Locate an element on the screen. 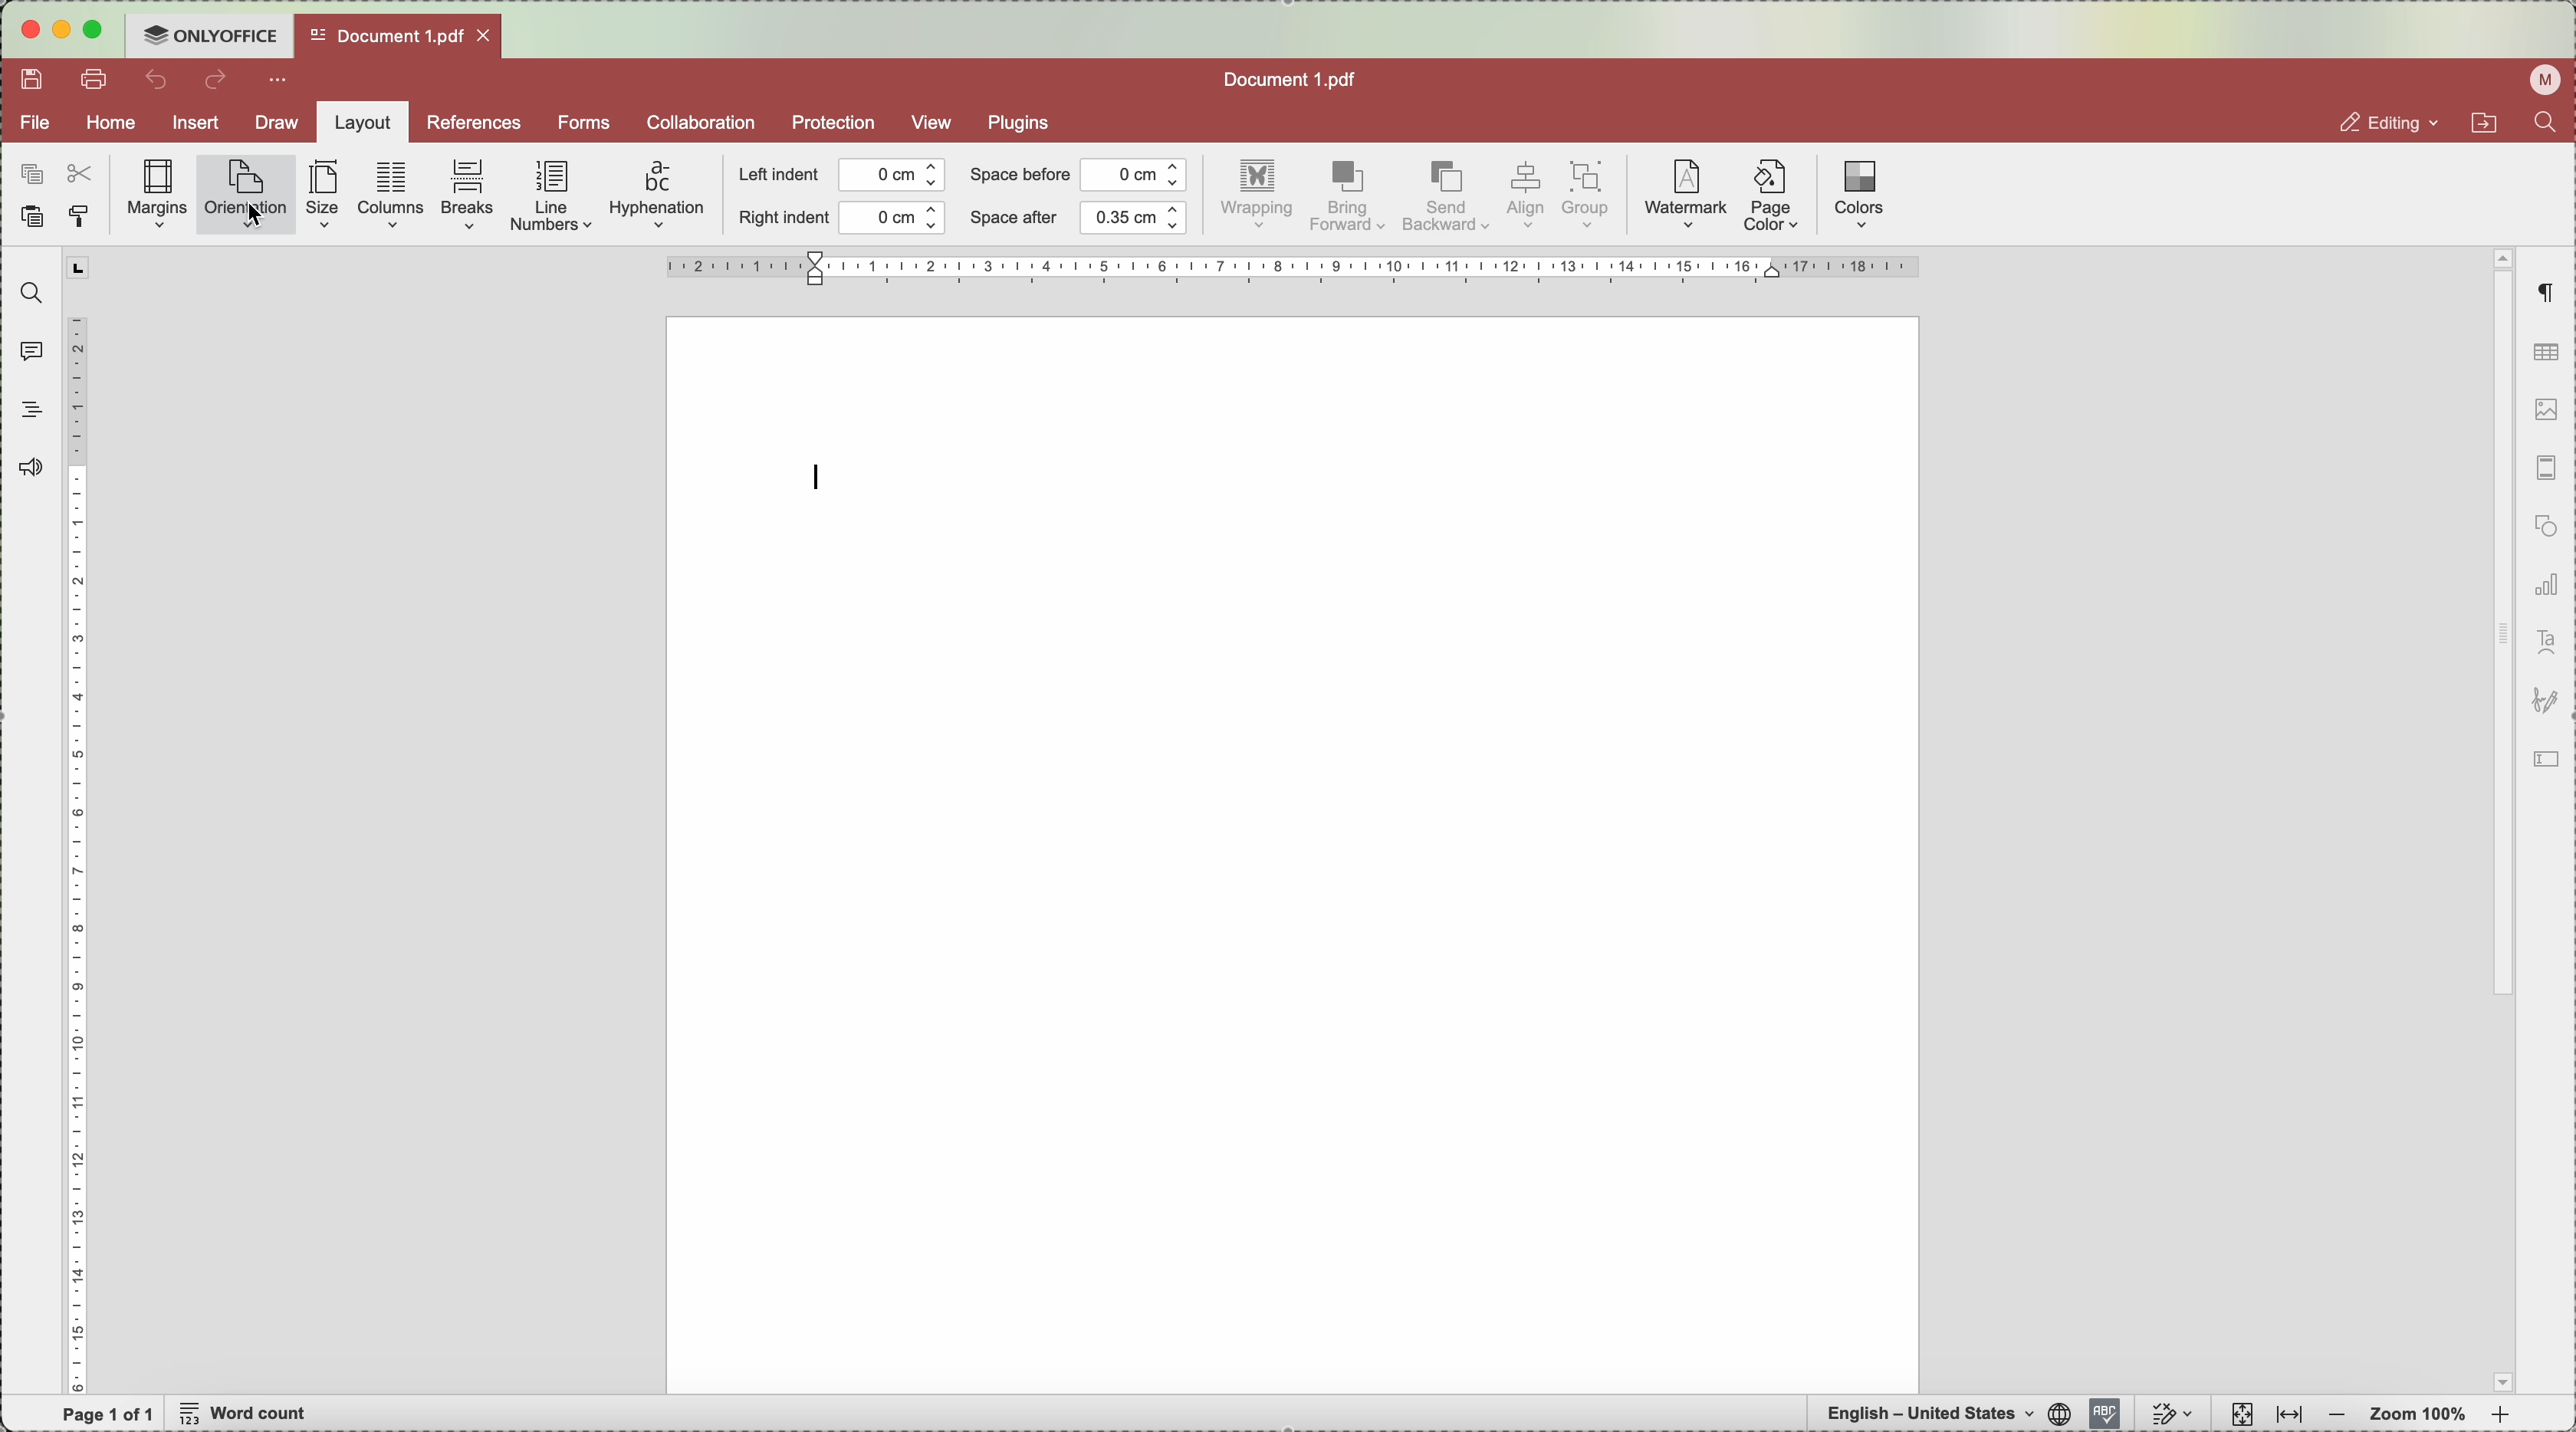 This screenshot has height=1432, width=2576. maximize is located at coordinates (101, 29).